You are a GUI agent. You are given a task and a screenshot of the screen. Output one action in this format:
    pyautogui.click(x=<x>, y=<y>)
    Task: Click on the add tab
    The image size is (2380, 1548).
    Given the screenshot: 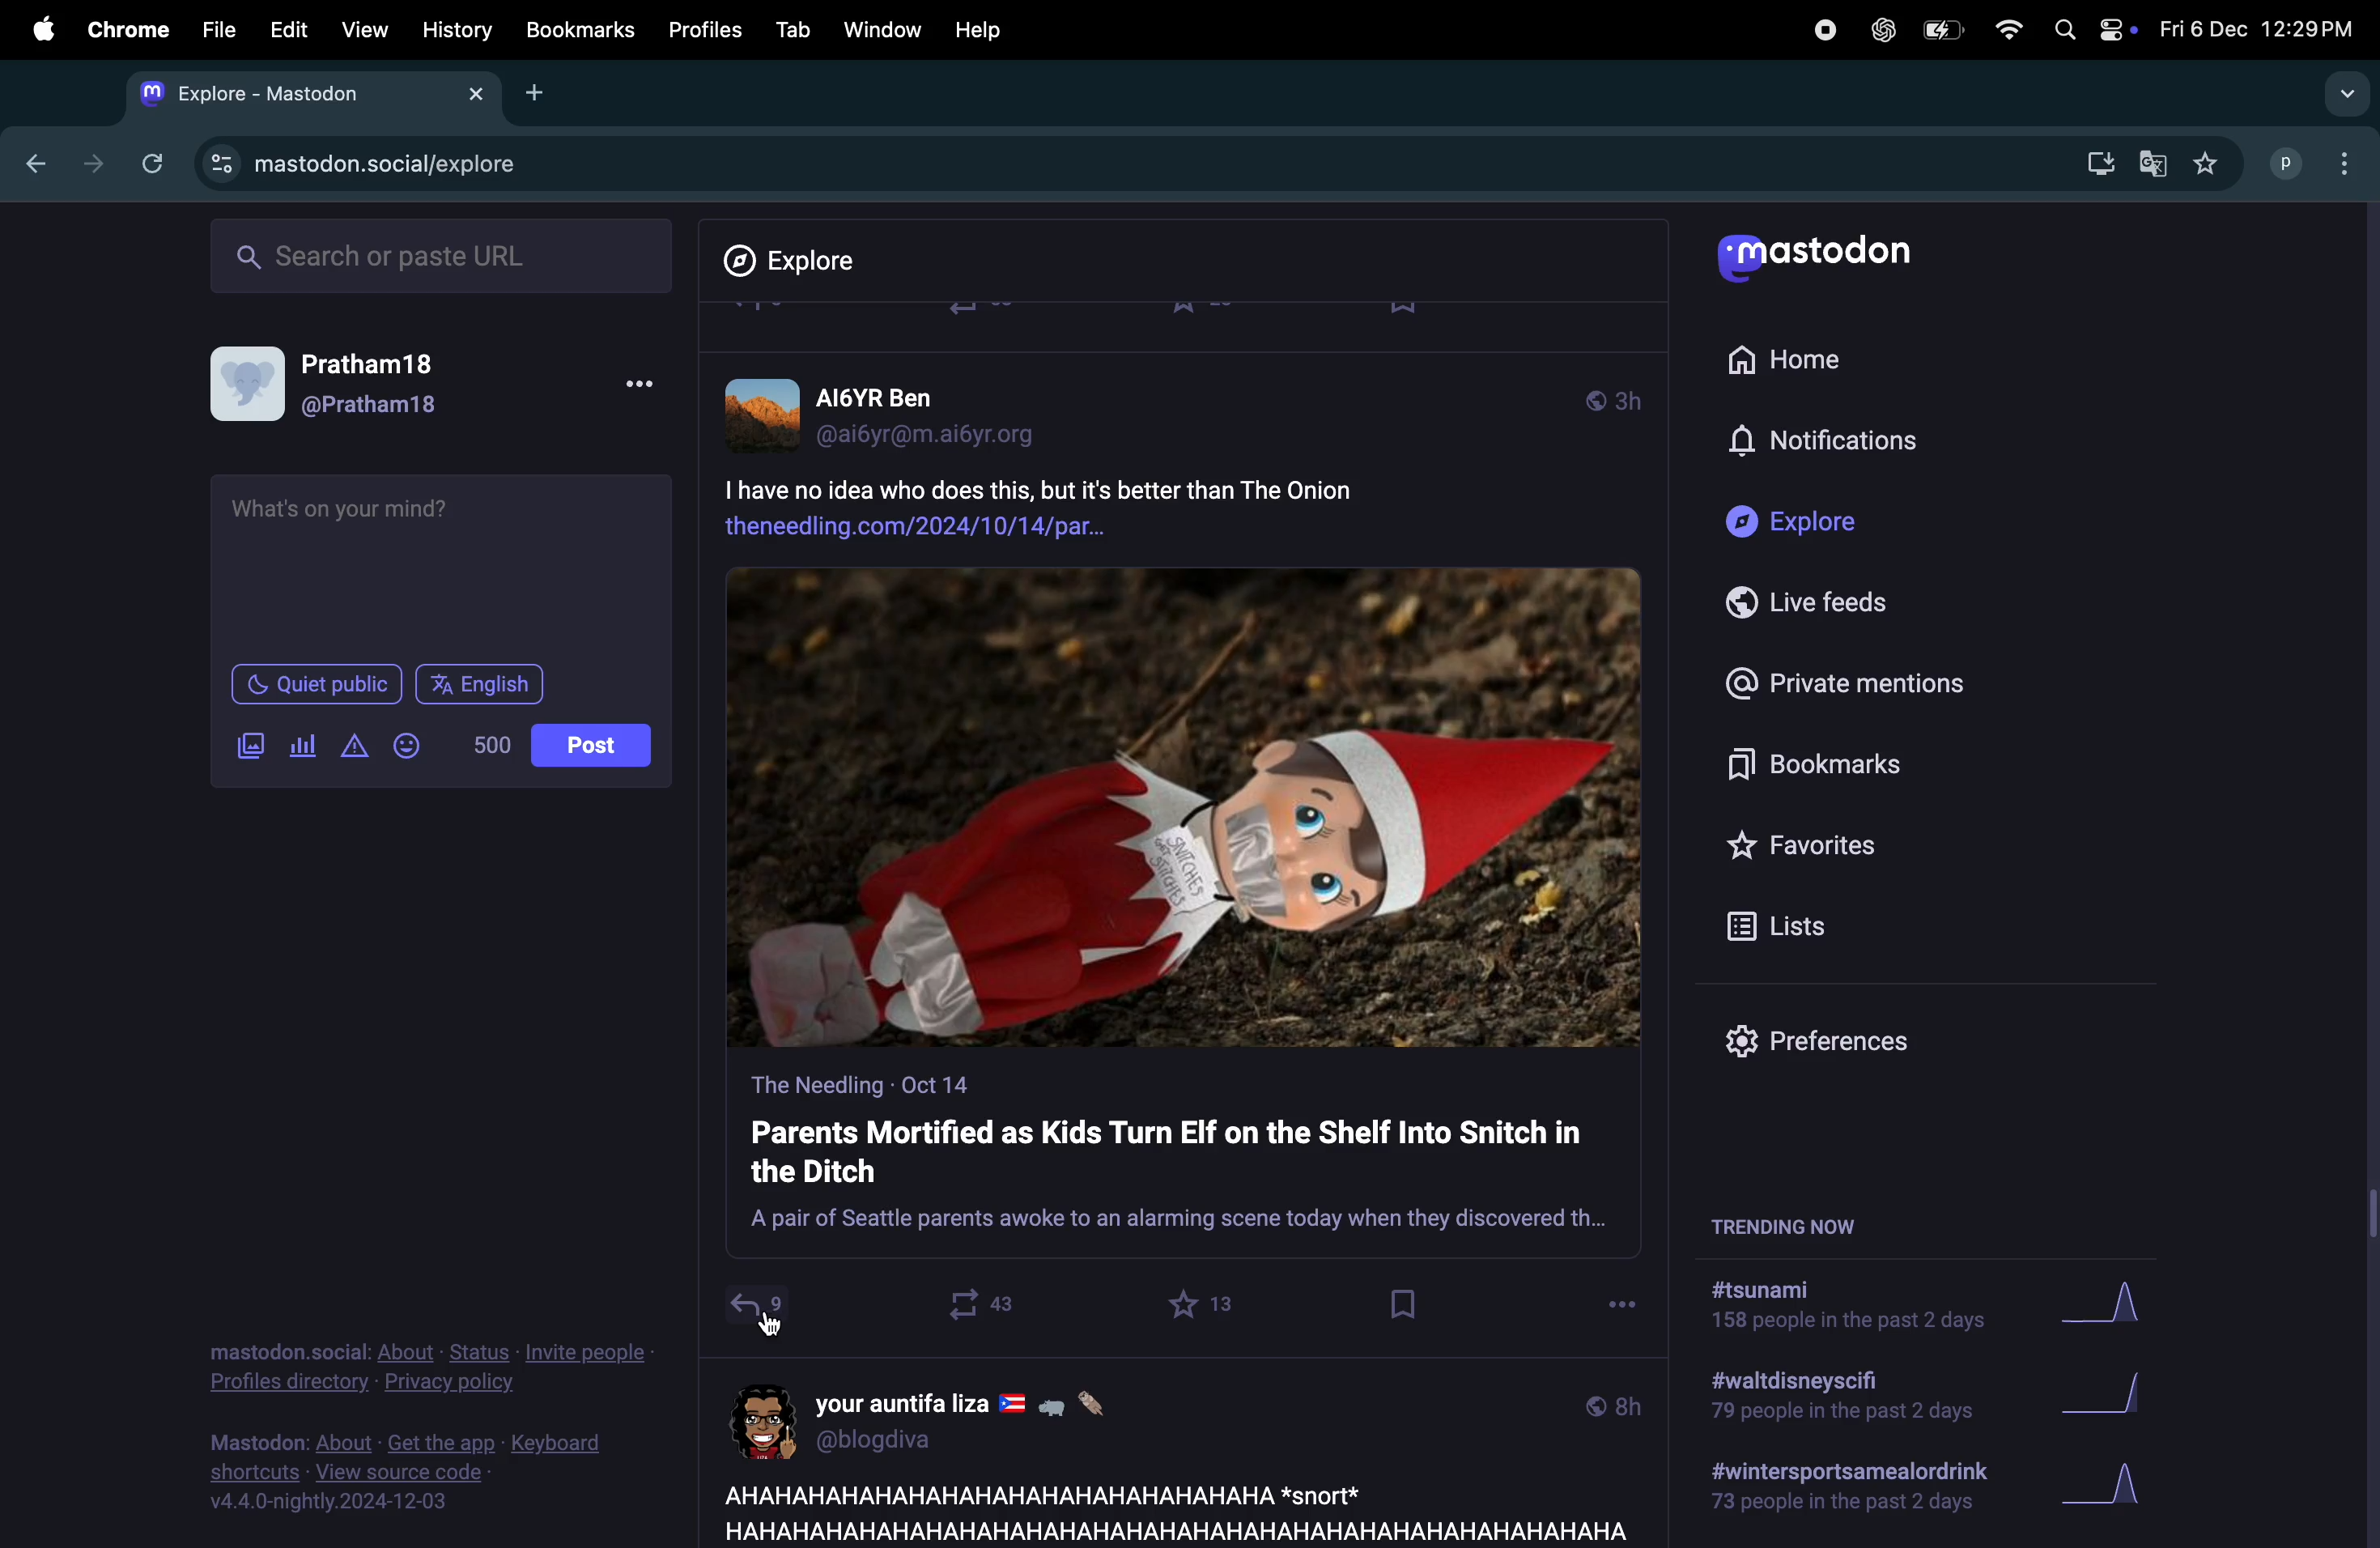 What is the action you would take?
    pyautogui.click(x=537, y=91)
    